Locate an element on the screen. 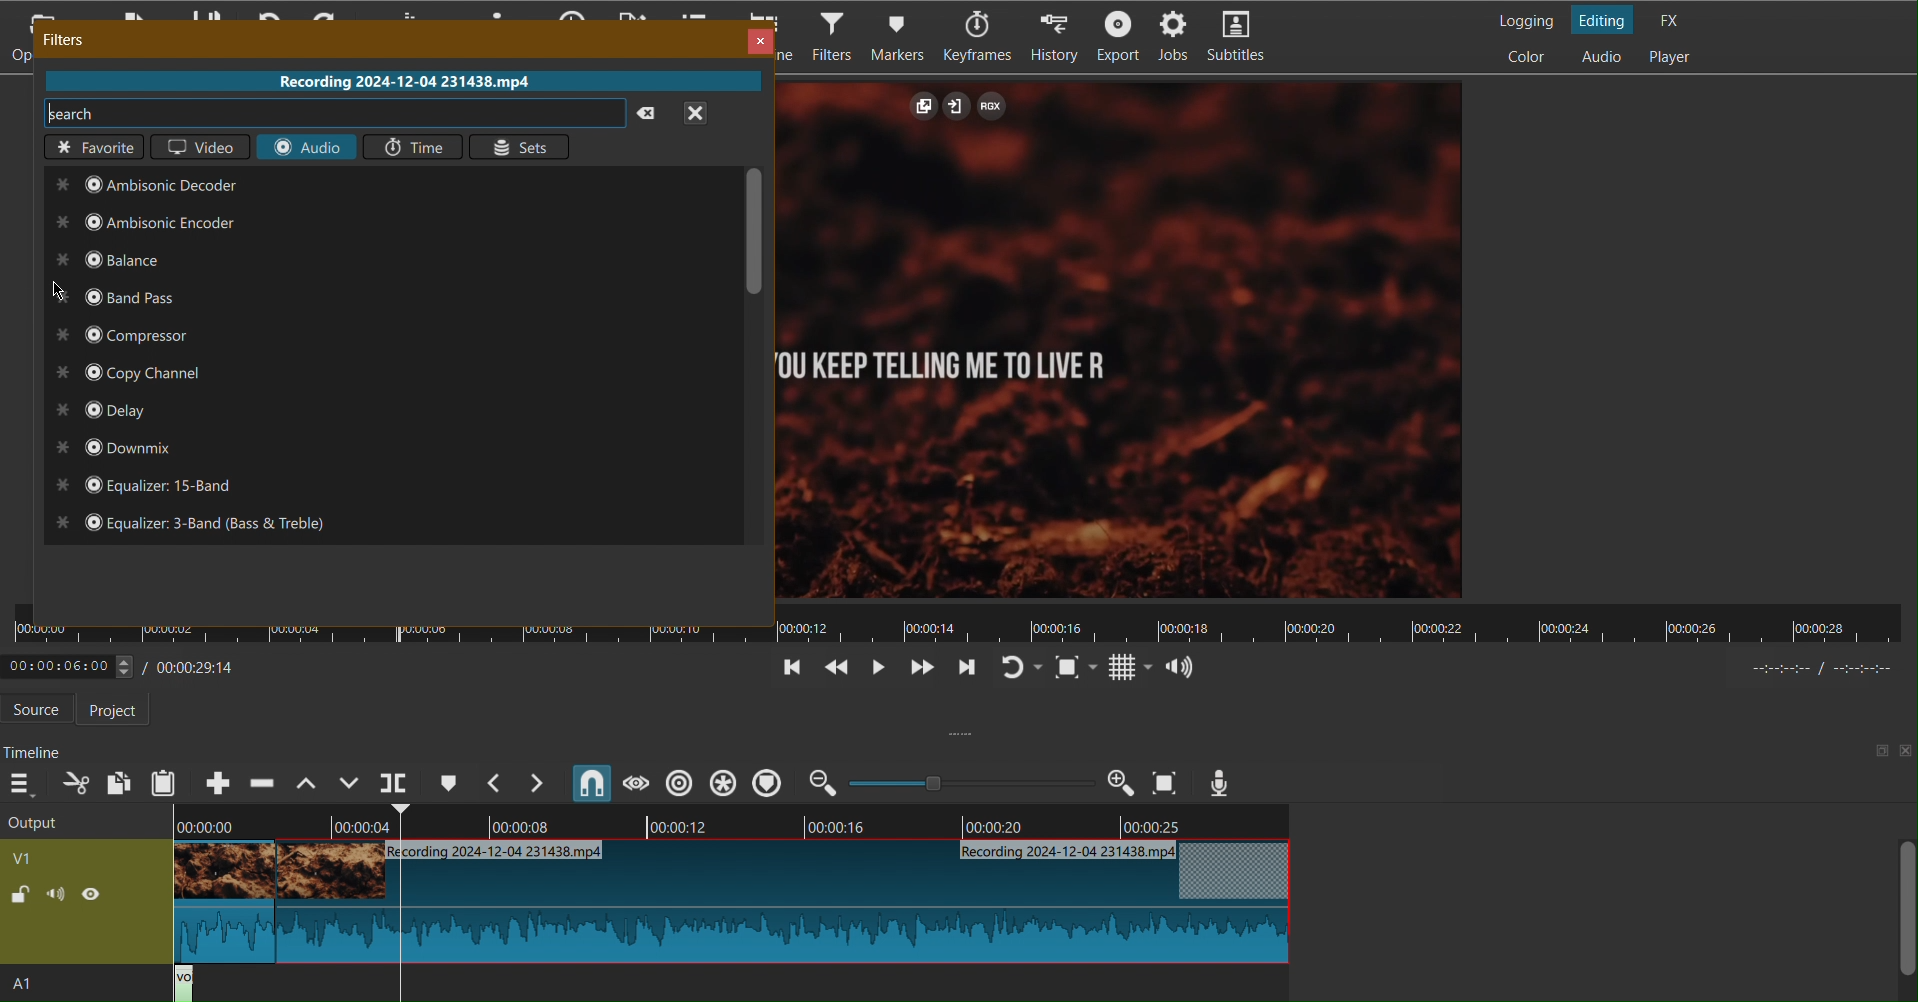 Image resolution: width=1918 pixels, height=1002 pixels. Jump Back is located at coordinates (792, 669).